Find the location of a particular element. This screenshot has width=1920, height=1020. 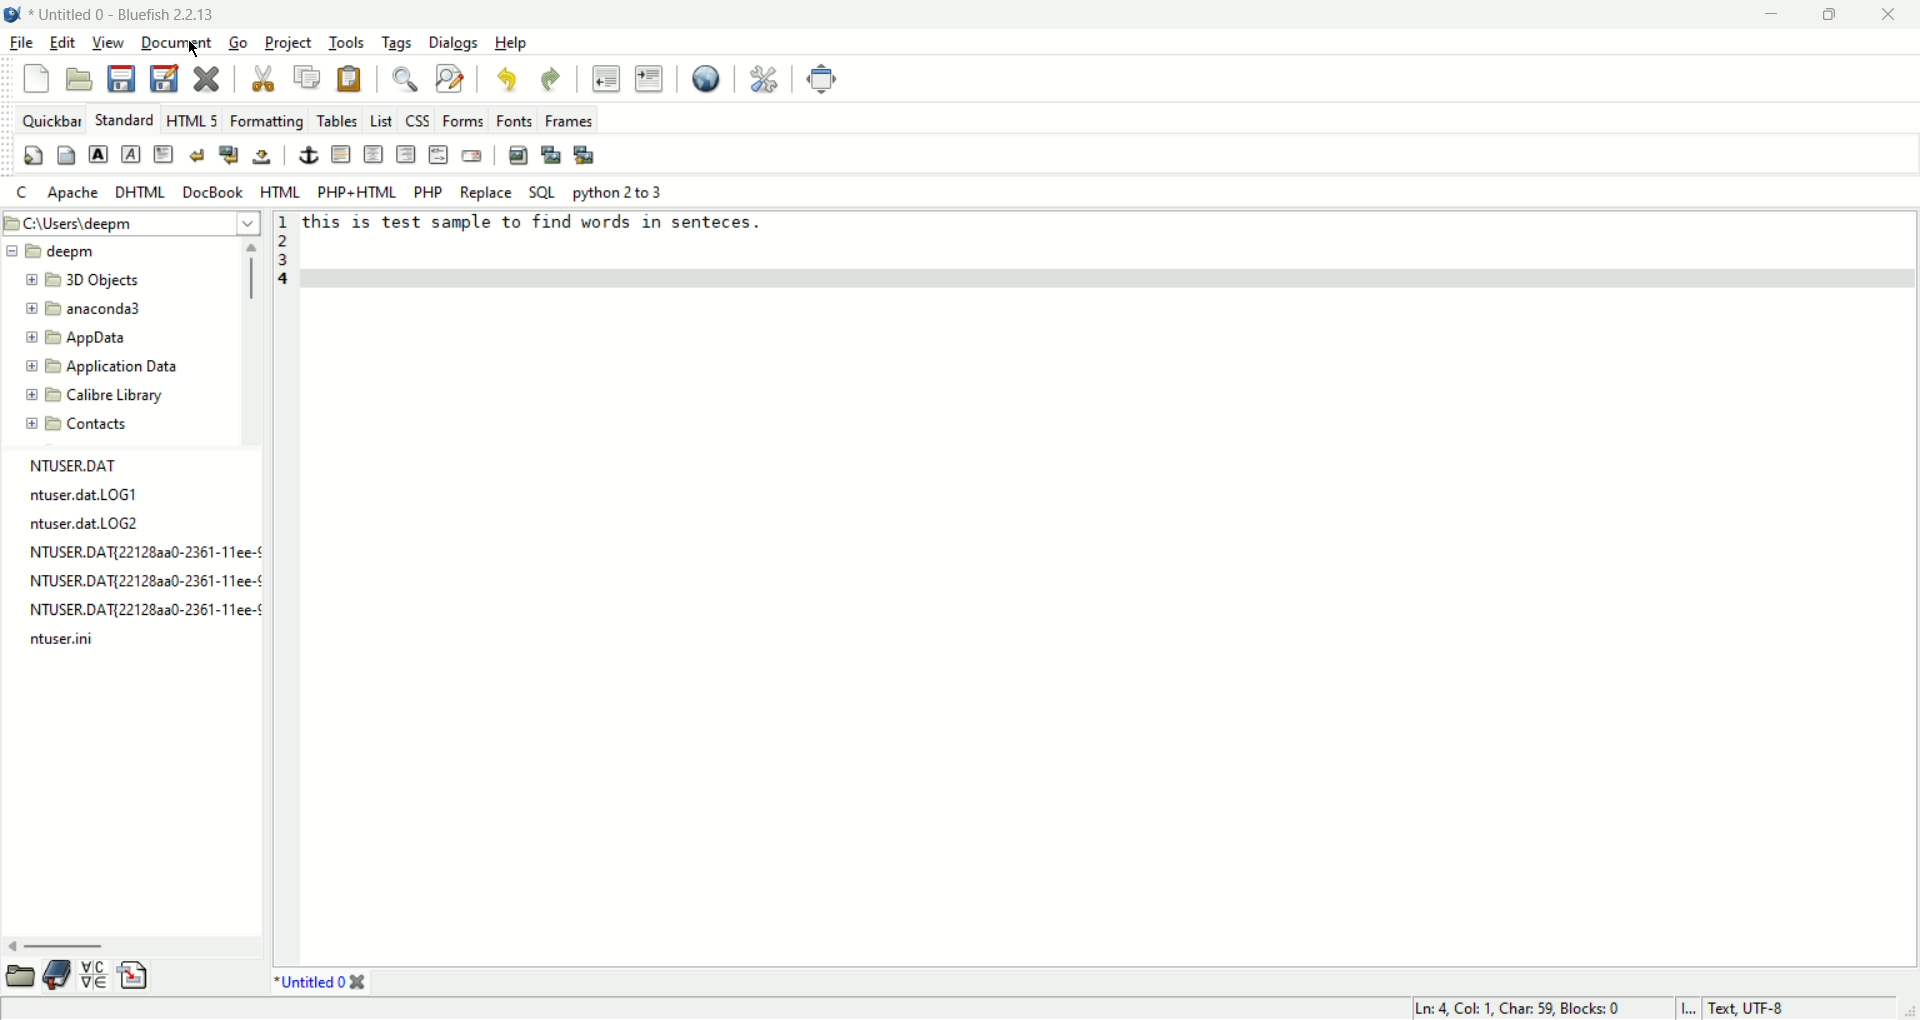

go is located at coordinates (242, 42).